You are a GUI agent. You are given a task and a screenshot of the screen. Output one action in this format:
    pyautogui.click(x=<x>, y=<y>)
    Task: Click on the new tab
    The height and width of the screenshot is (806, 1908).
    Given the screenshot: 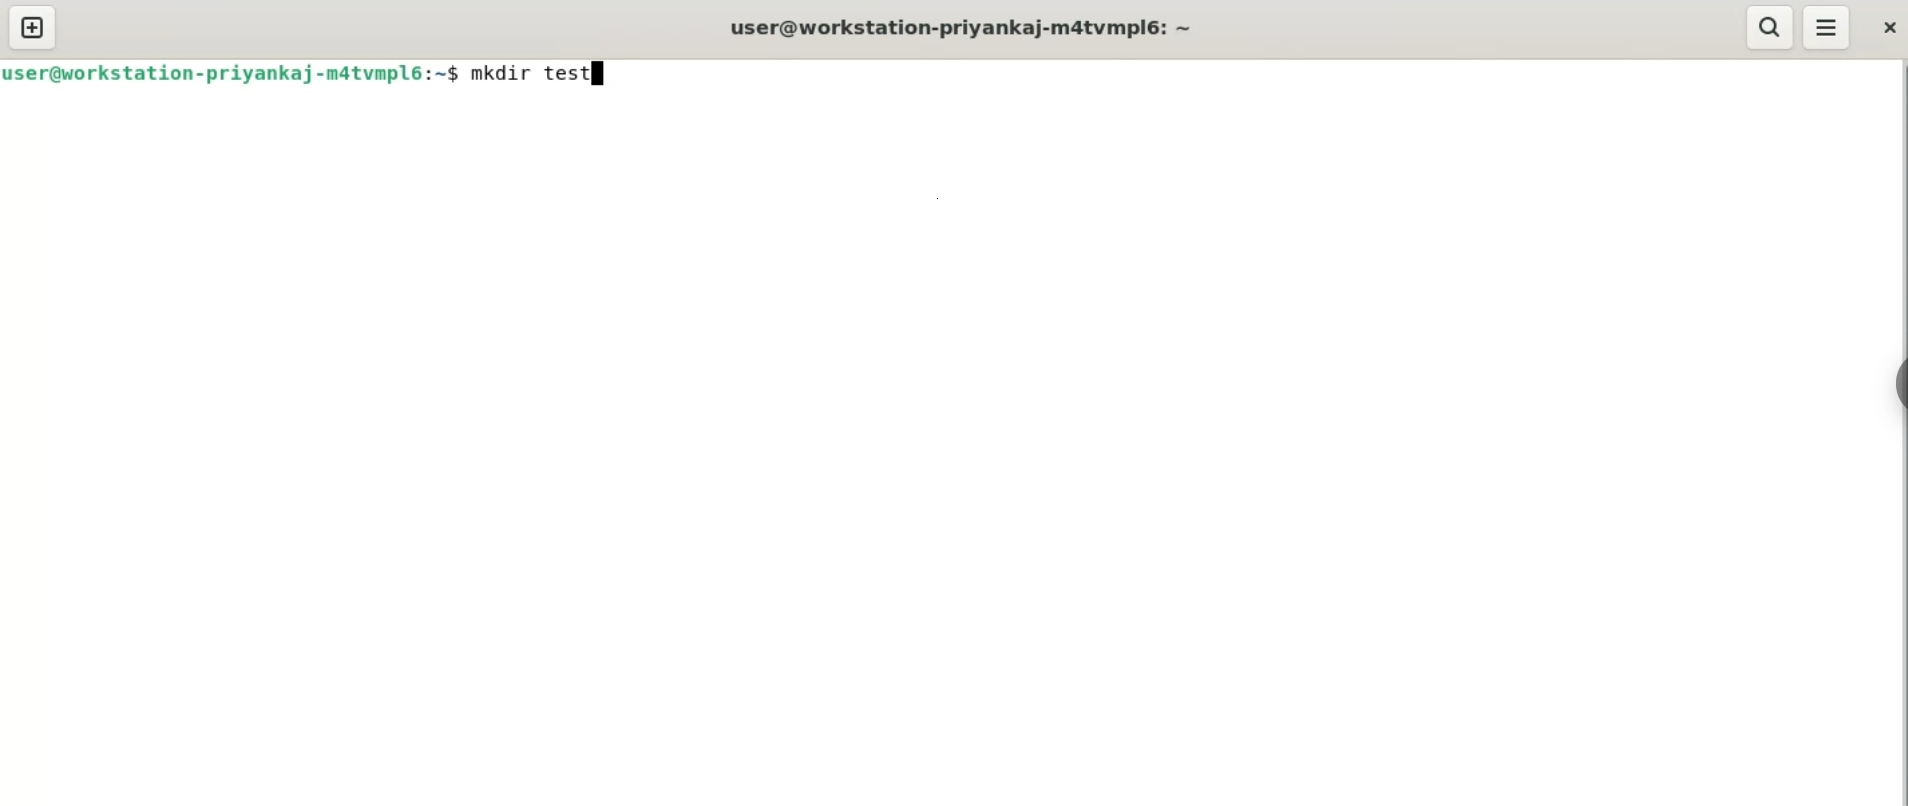 What is the action you would take?
    pyautogui.click(x=32, y=29)
    